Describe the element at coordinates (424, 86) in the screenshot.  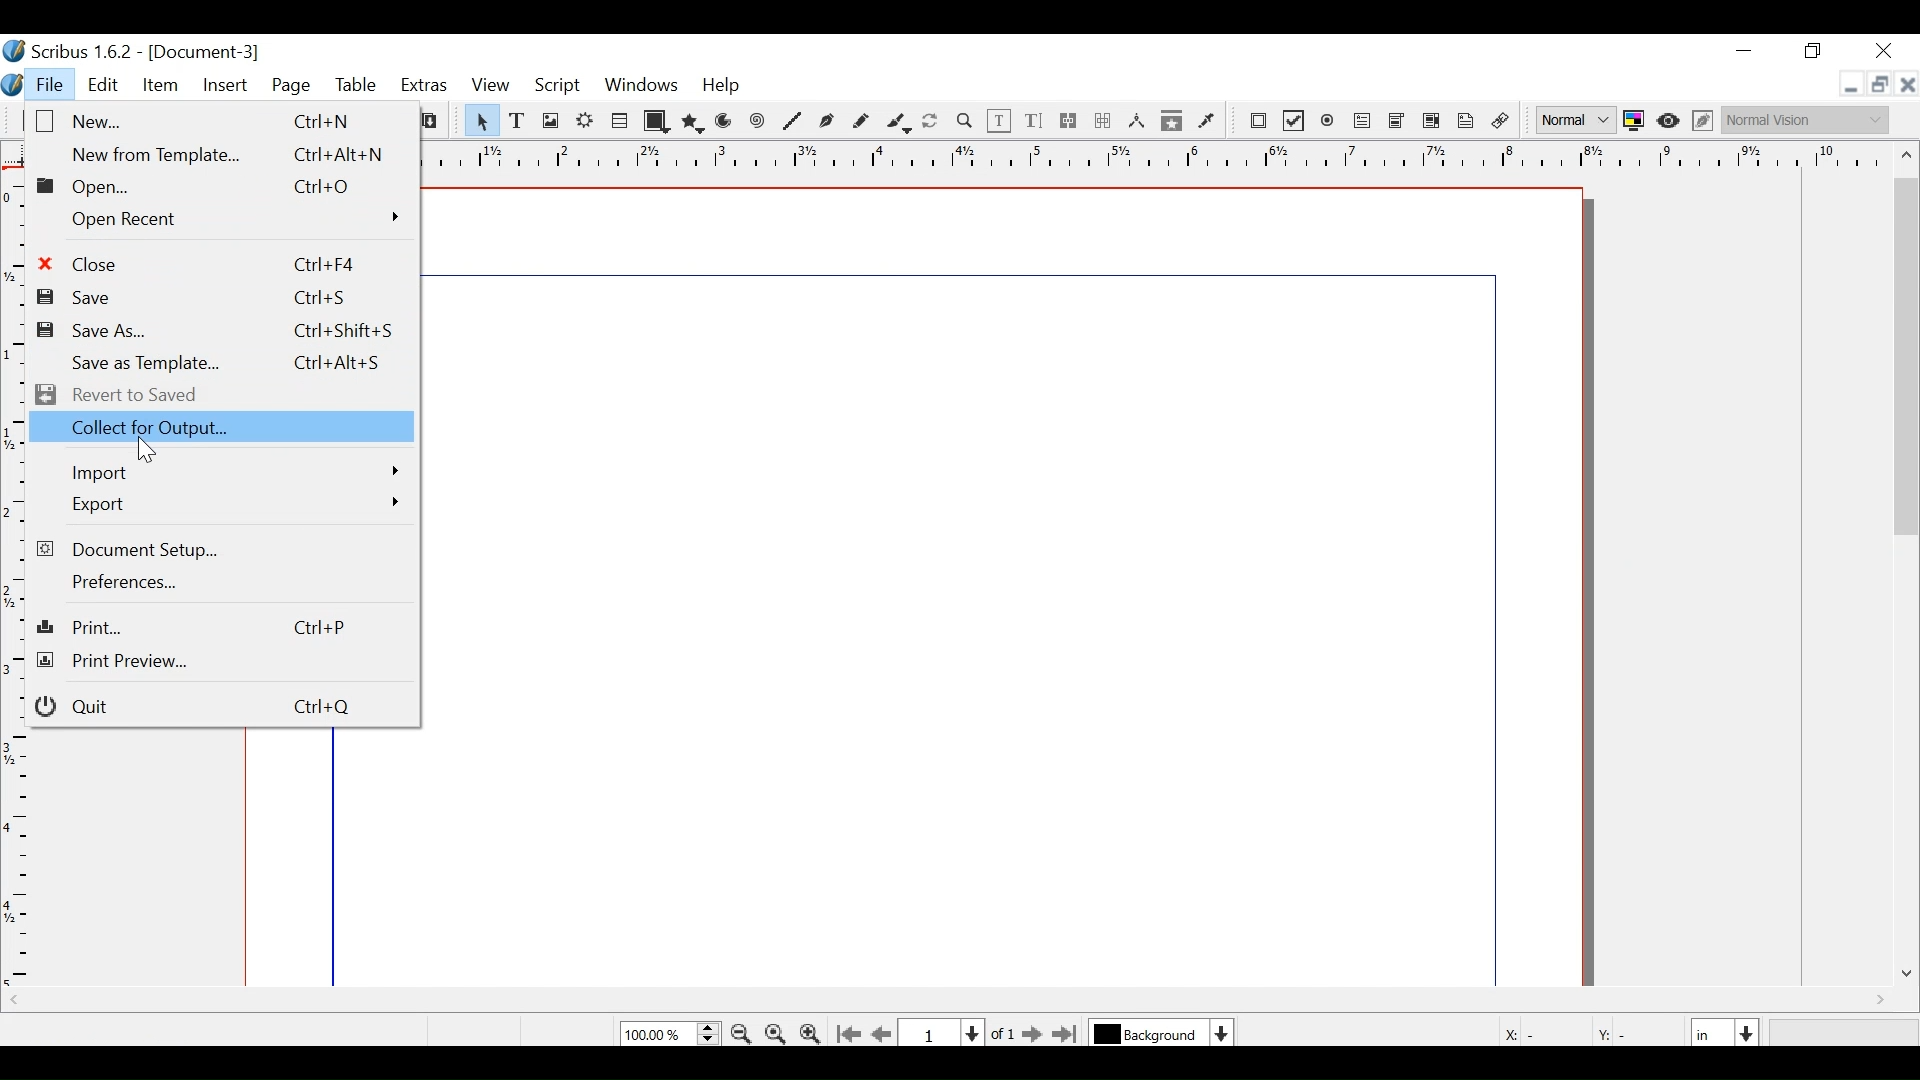
I see `Extras` at that location.